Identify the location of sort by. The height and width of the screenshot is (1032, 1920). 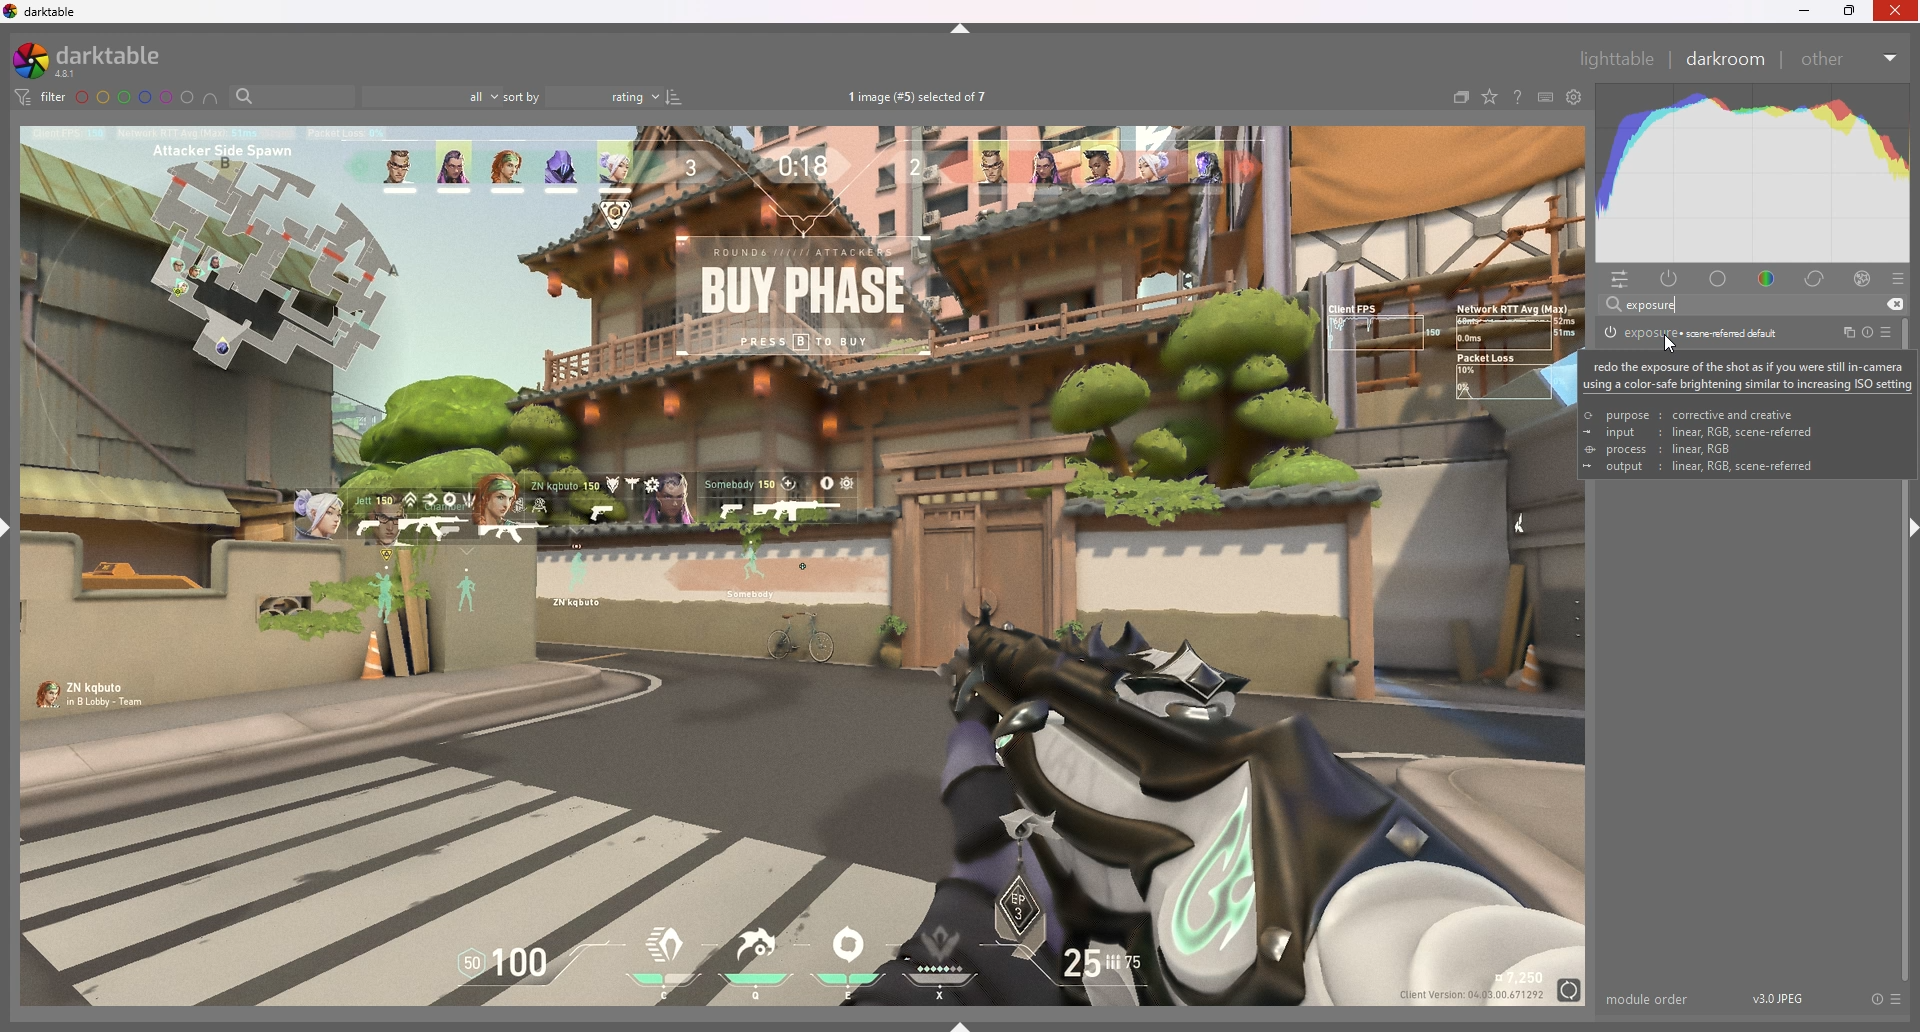
(583, 96).